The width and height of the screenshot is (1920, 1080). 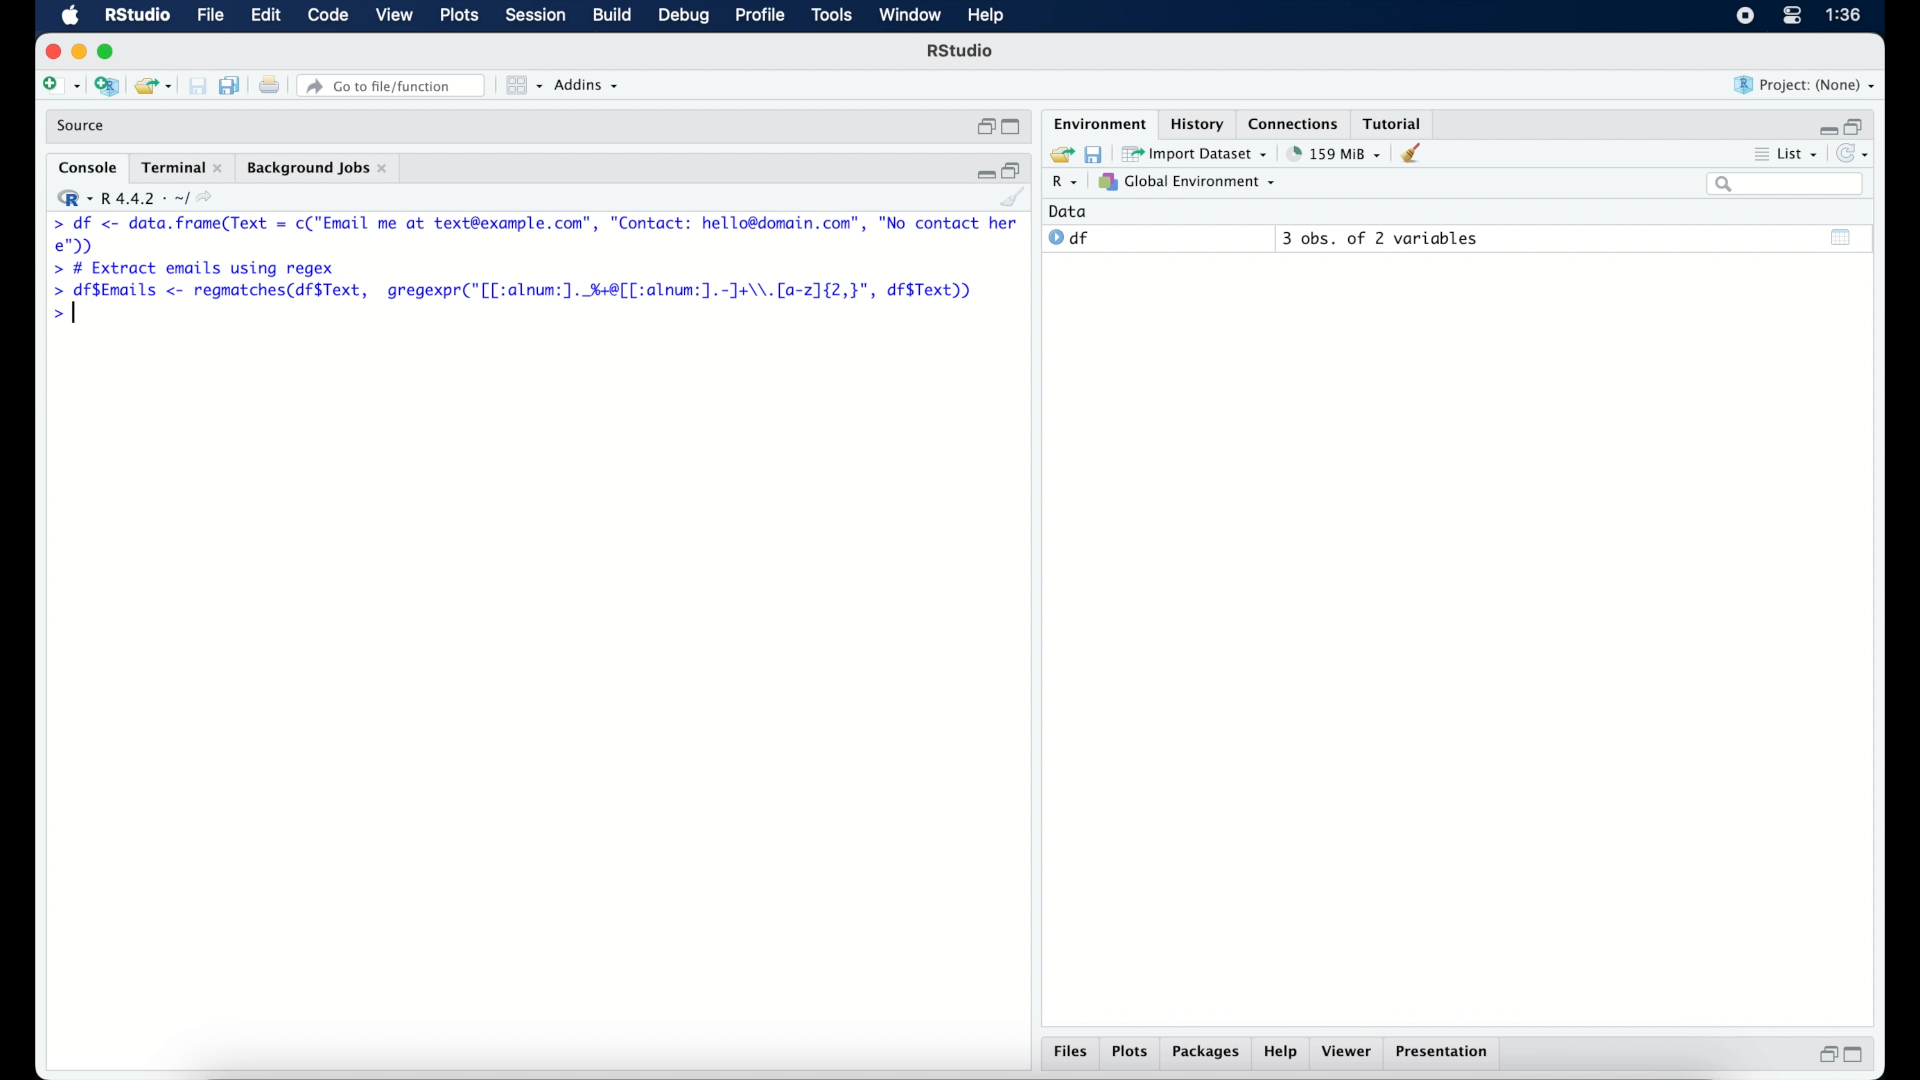 I want to click on save, so click(x=1098, y=154).